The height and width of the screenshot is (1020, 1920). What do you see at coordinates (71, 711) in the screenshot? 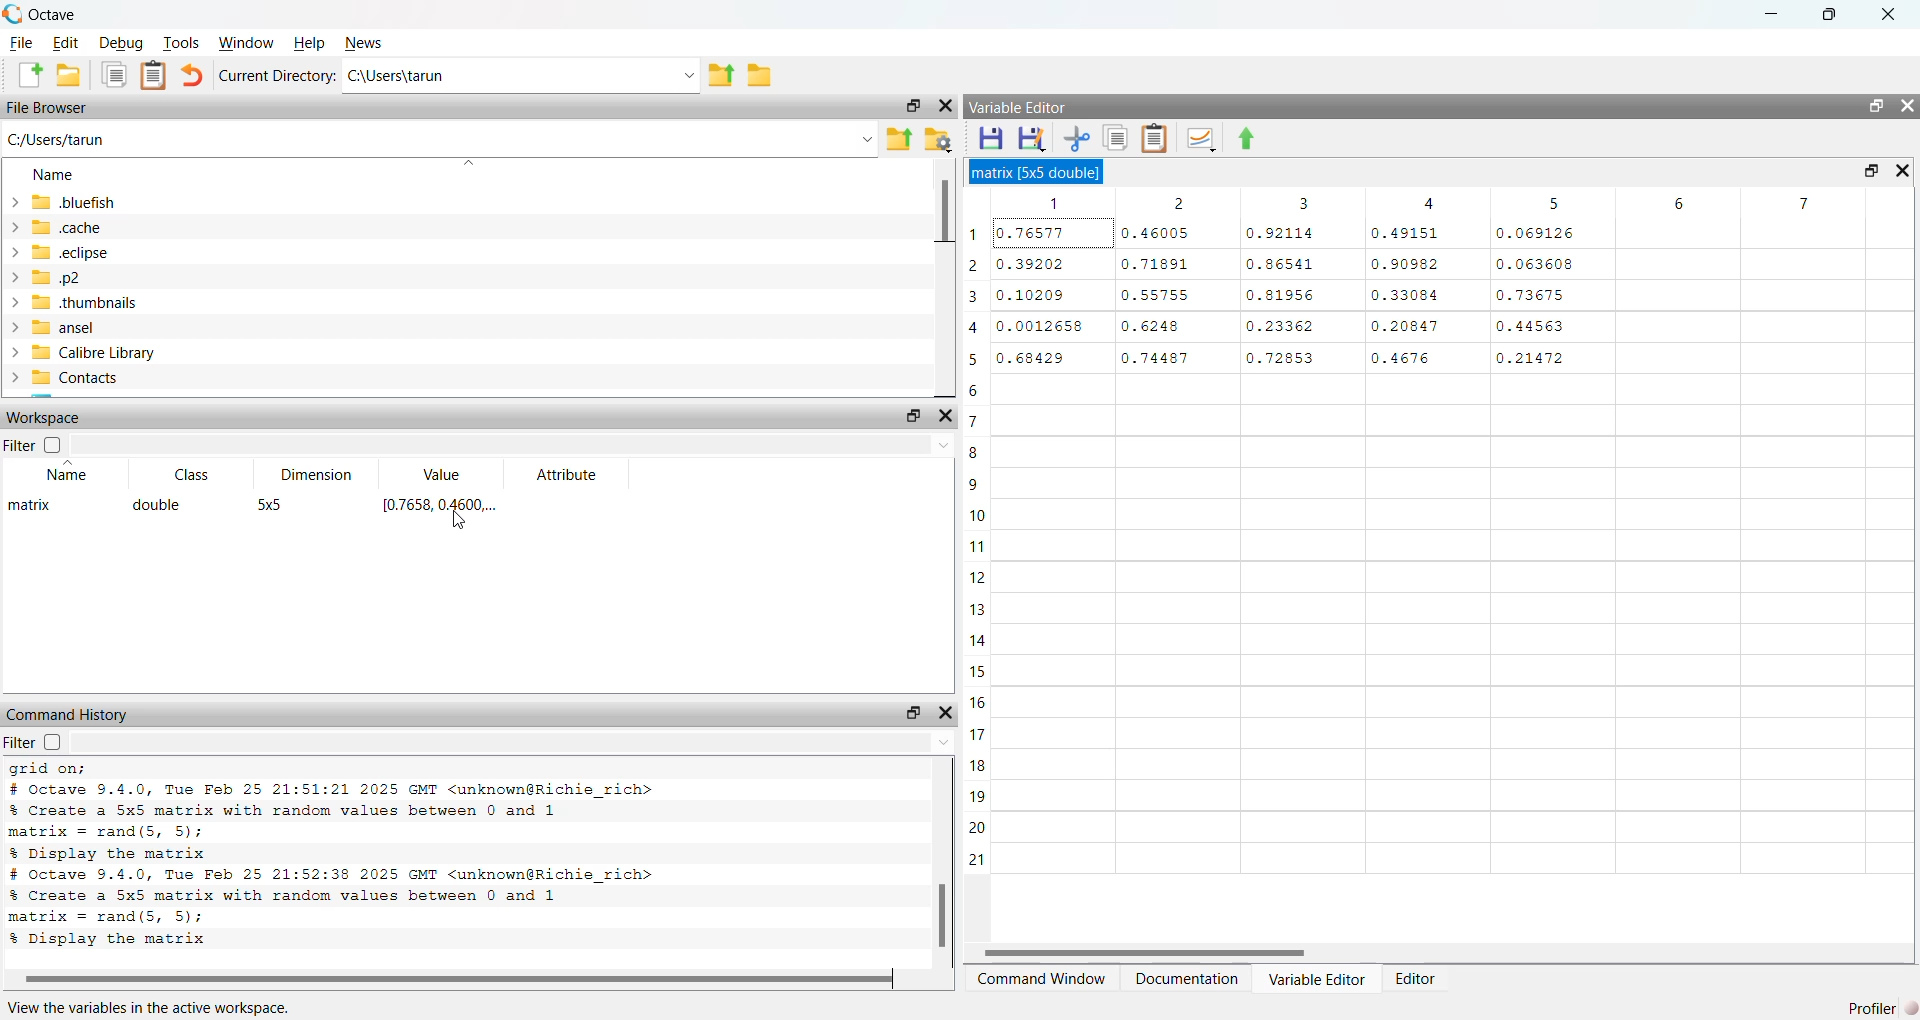
I see `Command History` at bounding box center [71, 711].